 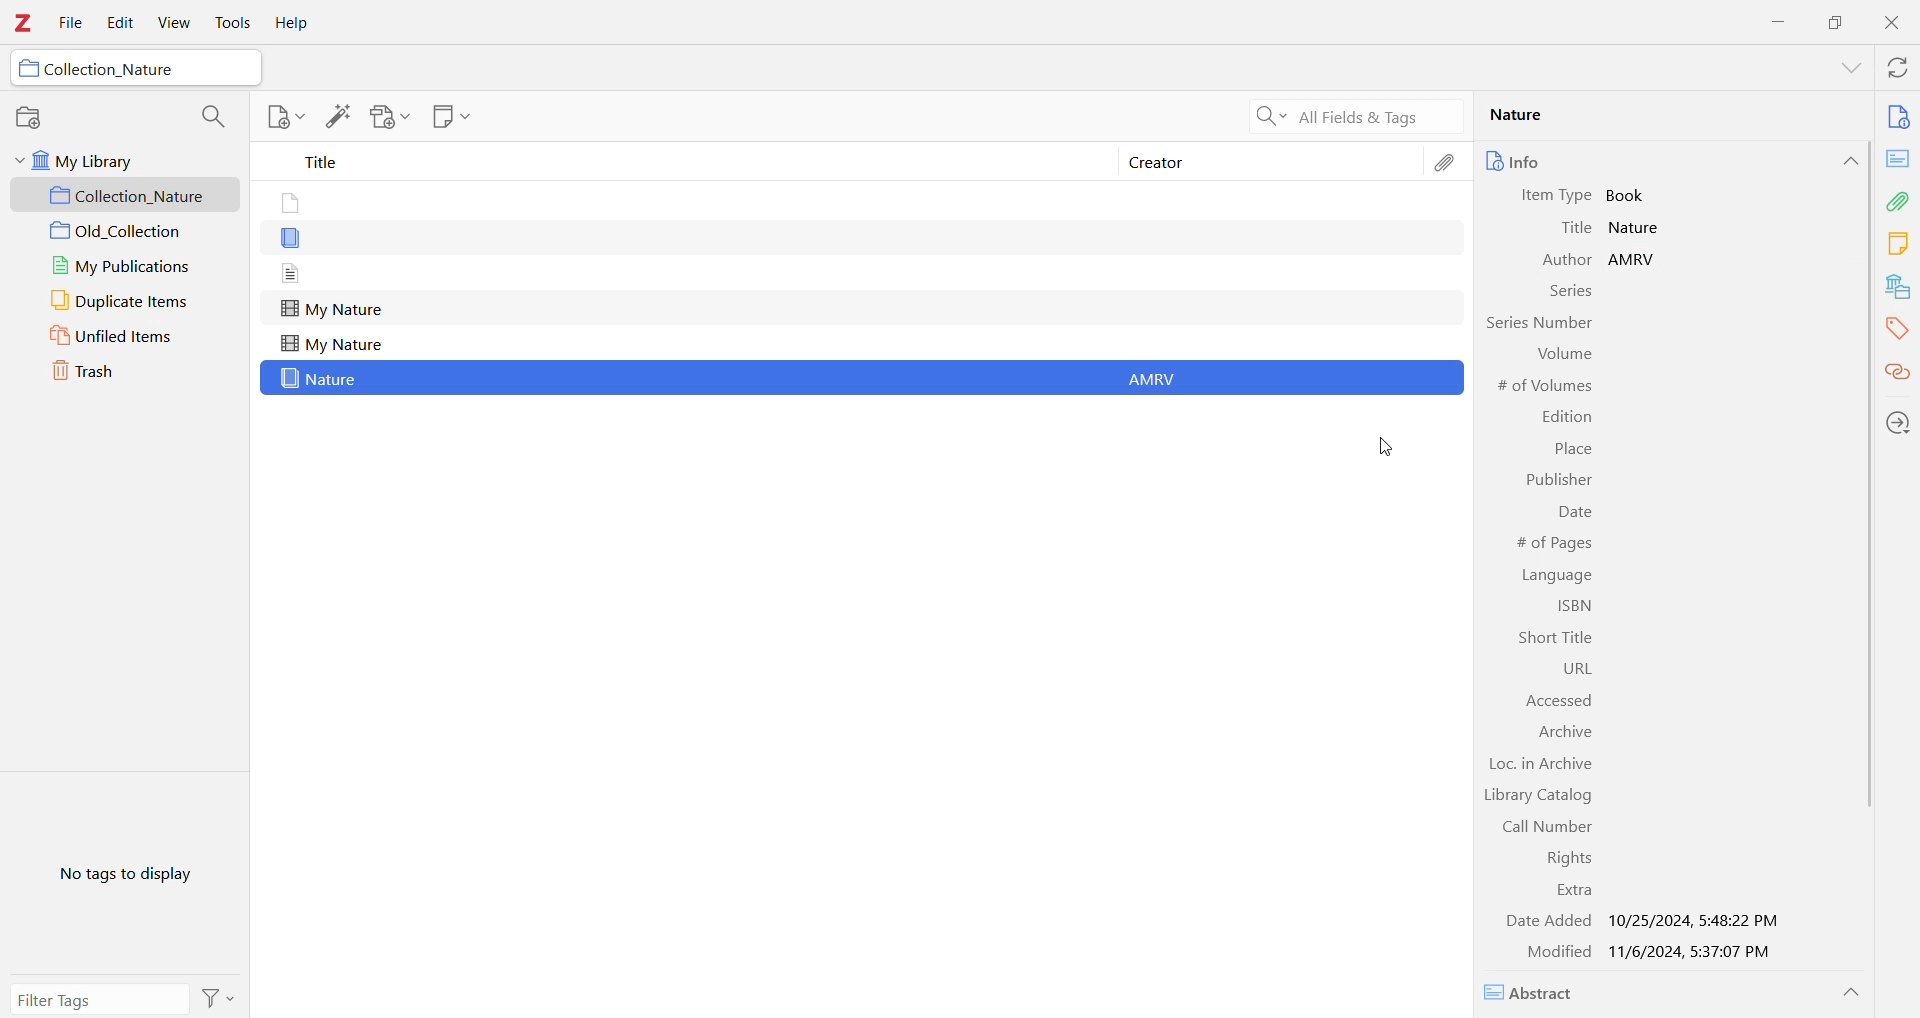 I want to click on Info, so click(x=1553, y=161).